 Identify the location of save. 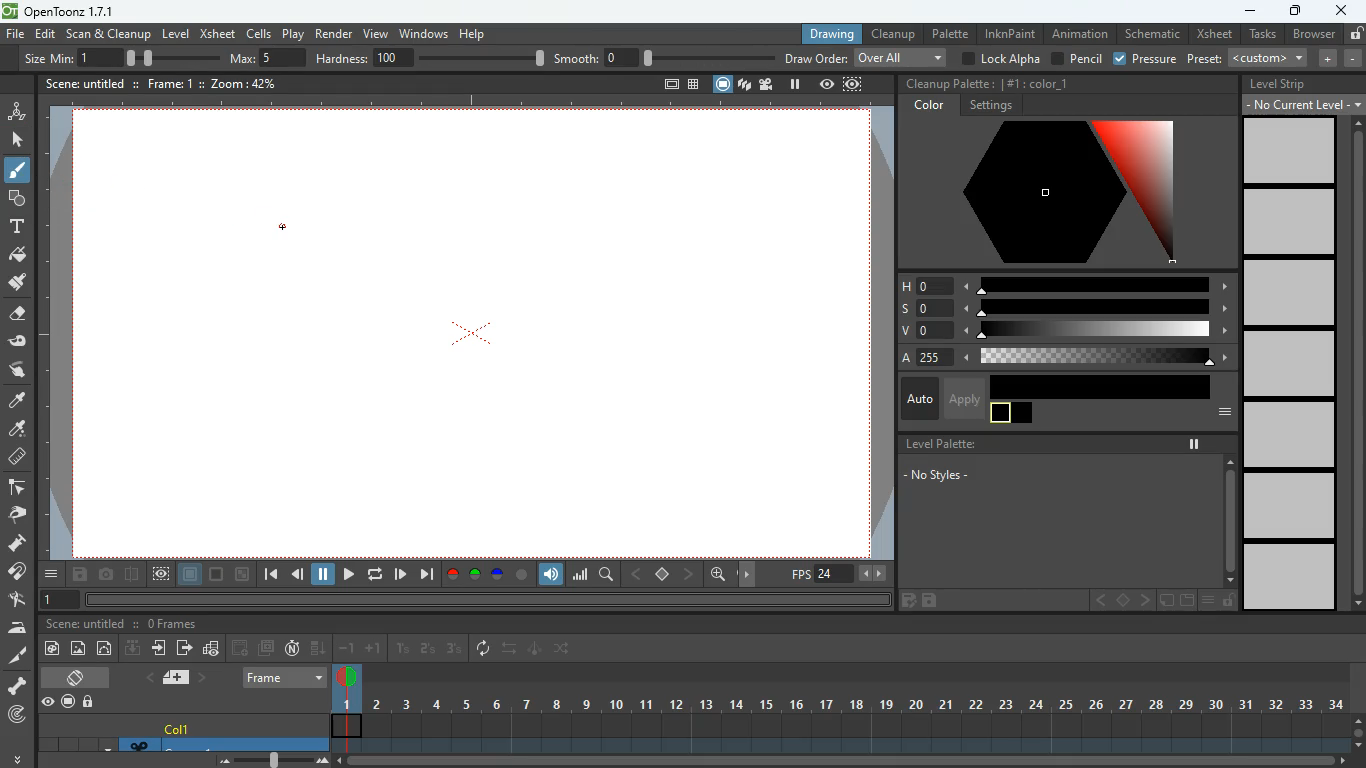
(933, 601).